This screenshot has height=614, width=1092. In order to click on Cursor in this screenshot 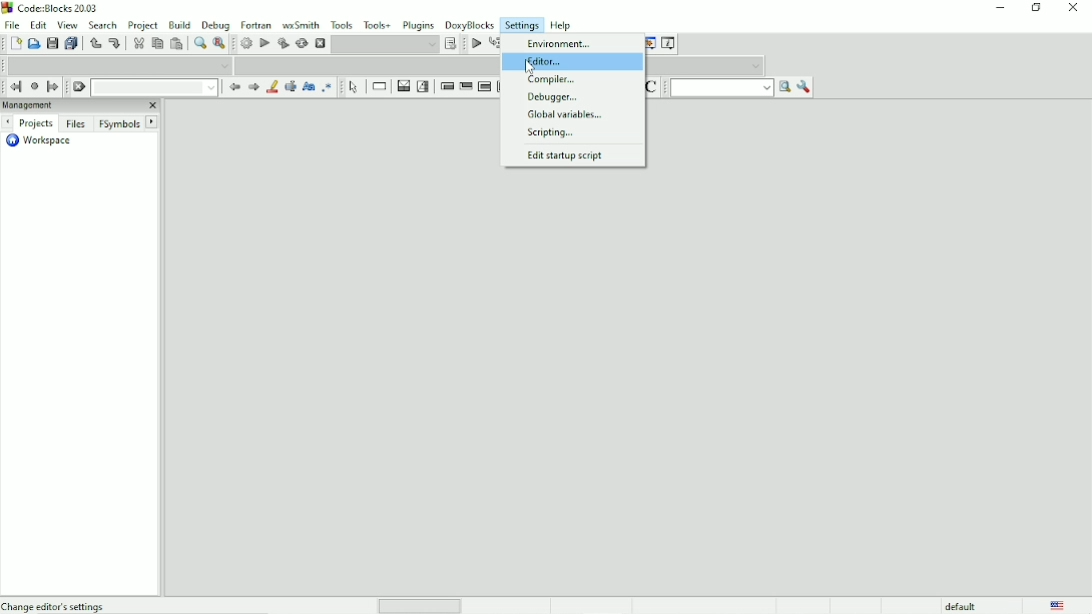, I will do `click(531, 65)`.